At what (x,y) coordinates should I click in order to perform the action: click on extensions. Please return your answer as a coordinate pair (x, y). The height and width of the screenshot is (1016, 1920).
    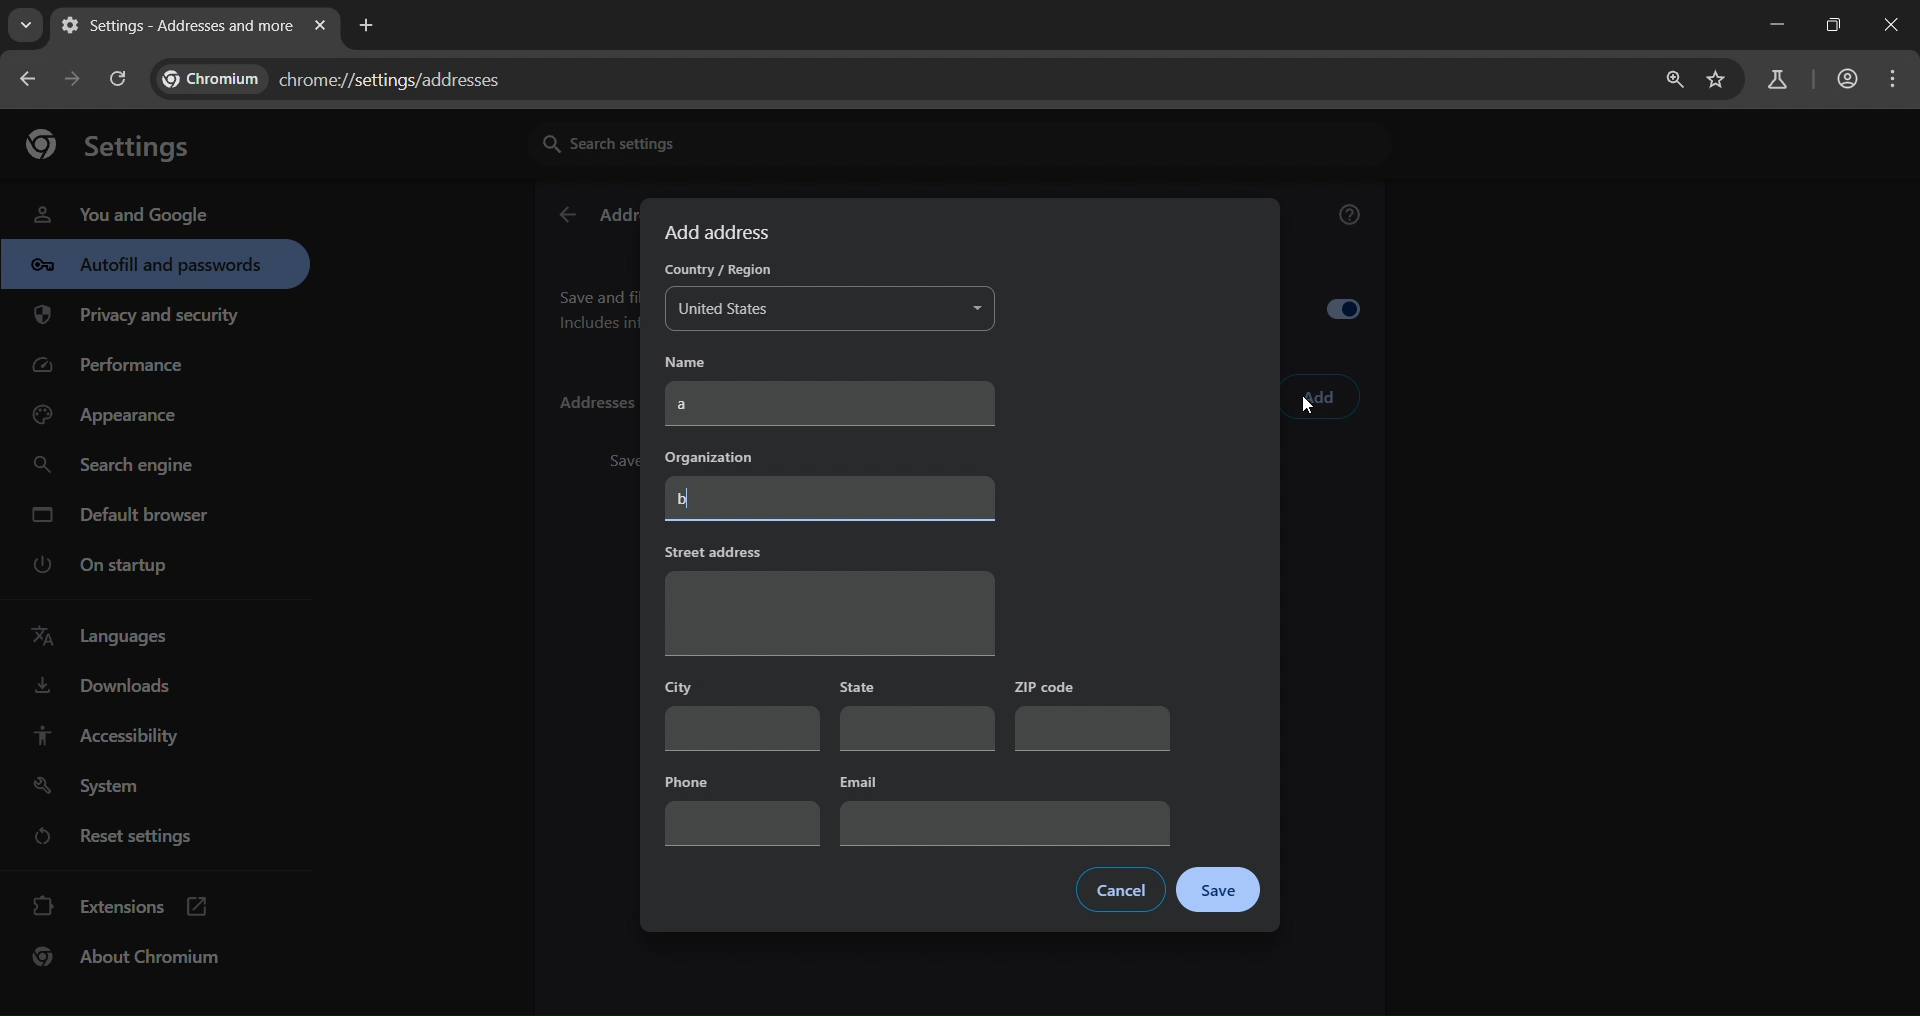
    Looking at the image, I should click on (121, 904).